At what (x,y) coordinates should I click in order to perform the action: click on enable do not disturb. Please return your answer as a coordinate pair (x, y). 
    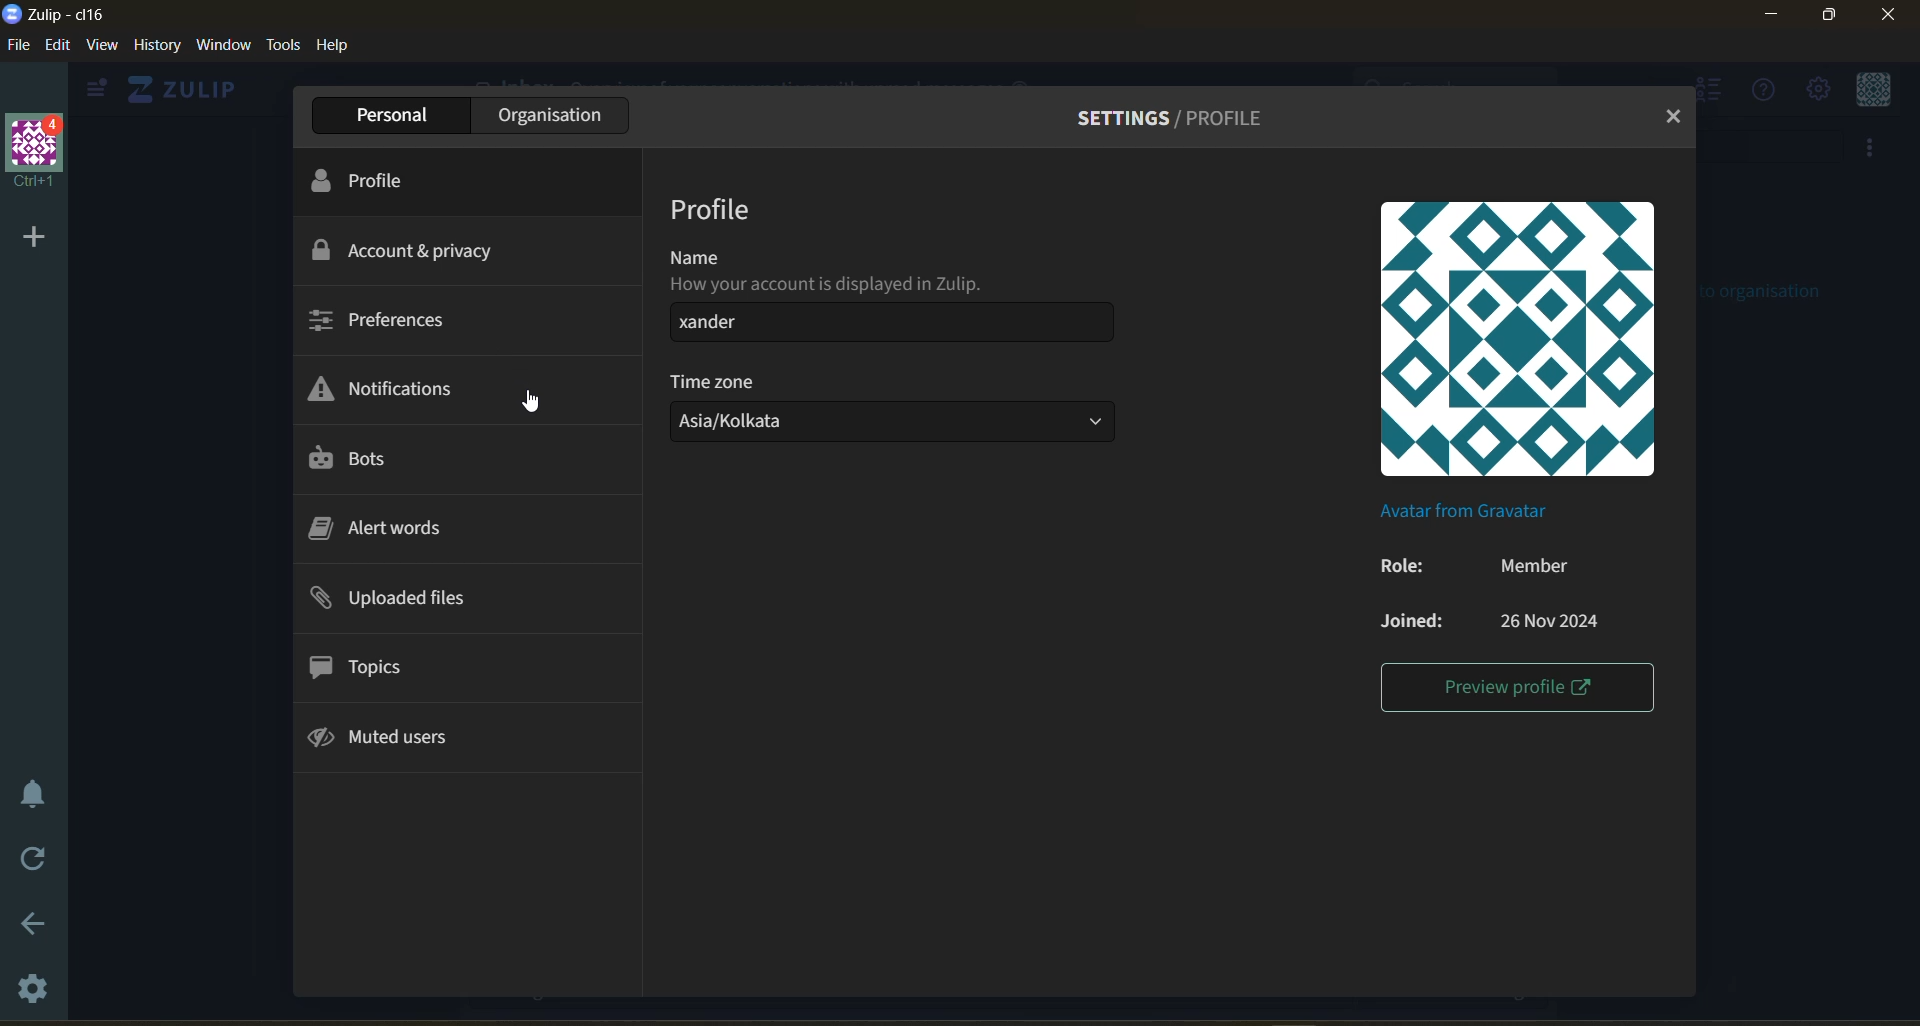
    Looking at the image, I should click on (35, 794).